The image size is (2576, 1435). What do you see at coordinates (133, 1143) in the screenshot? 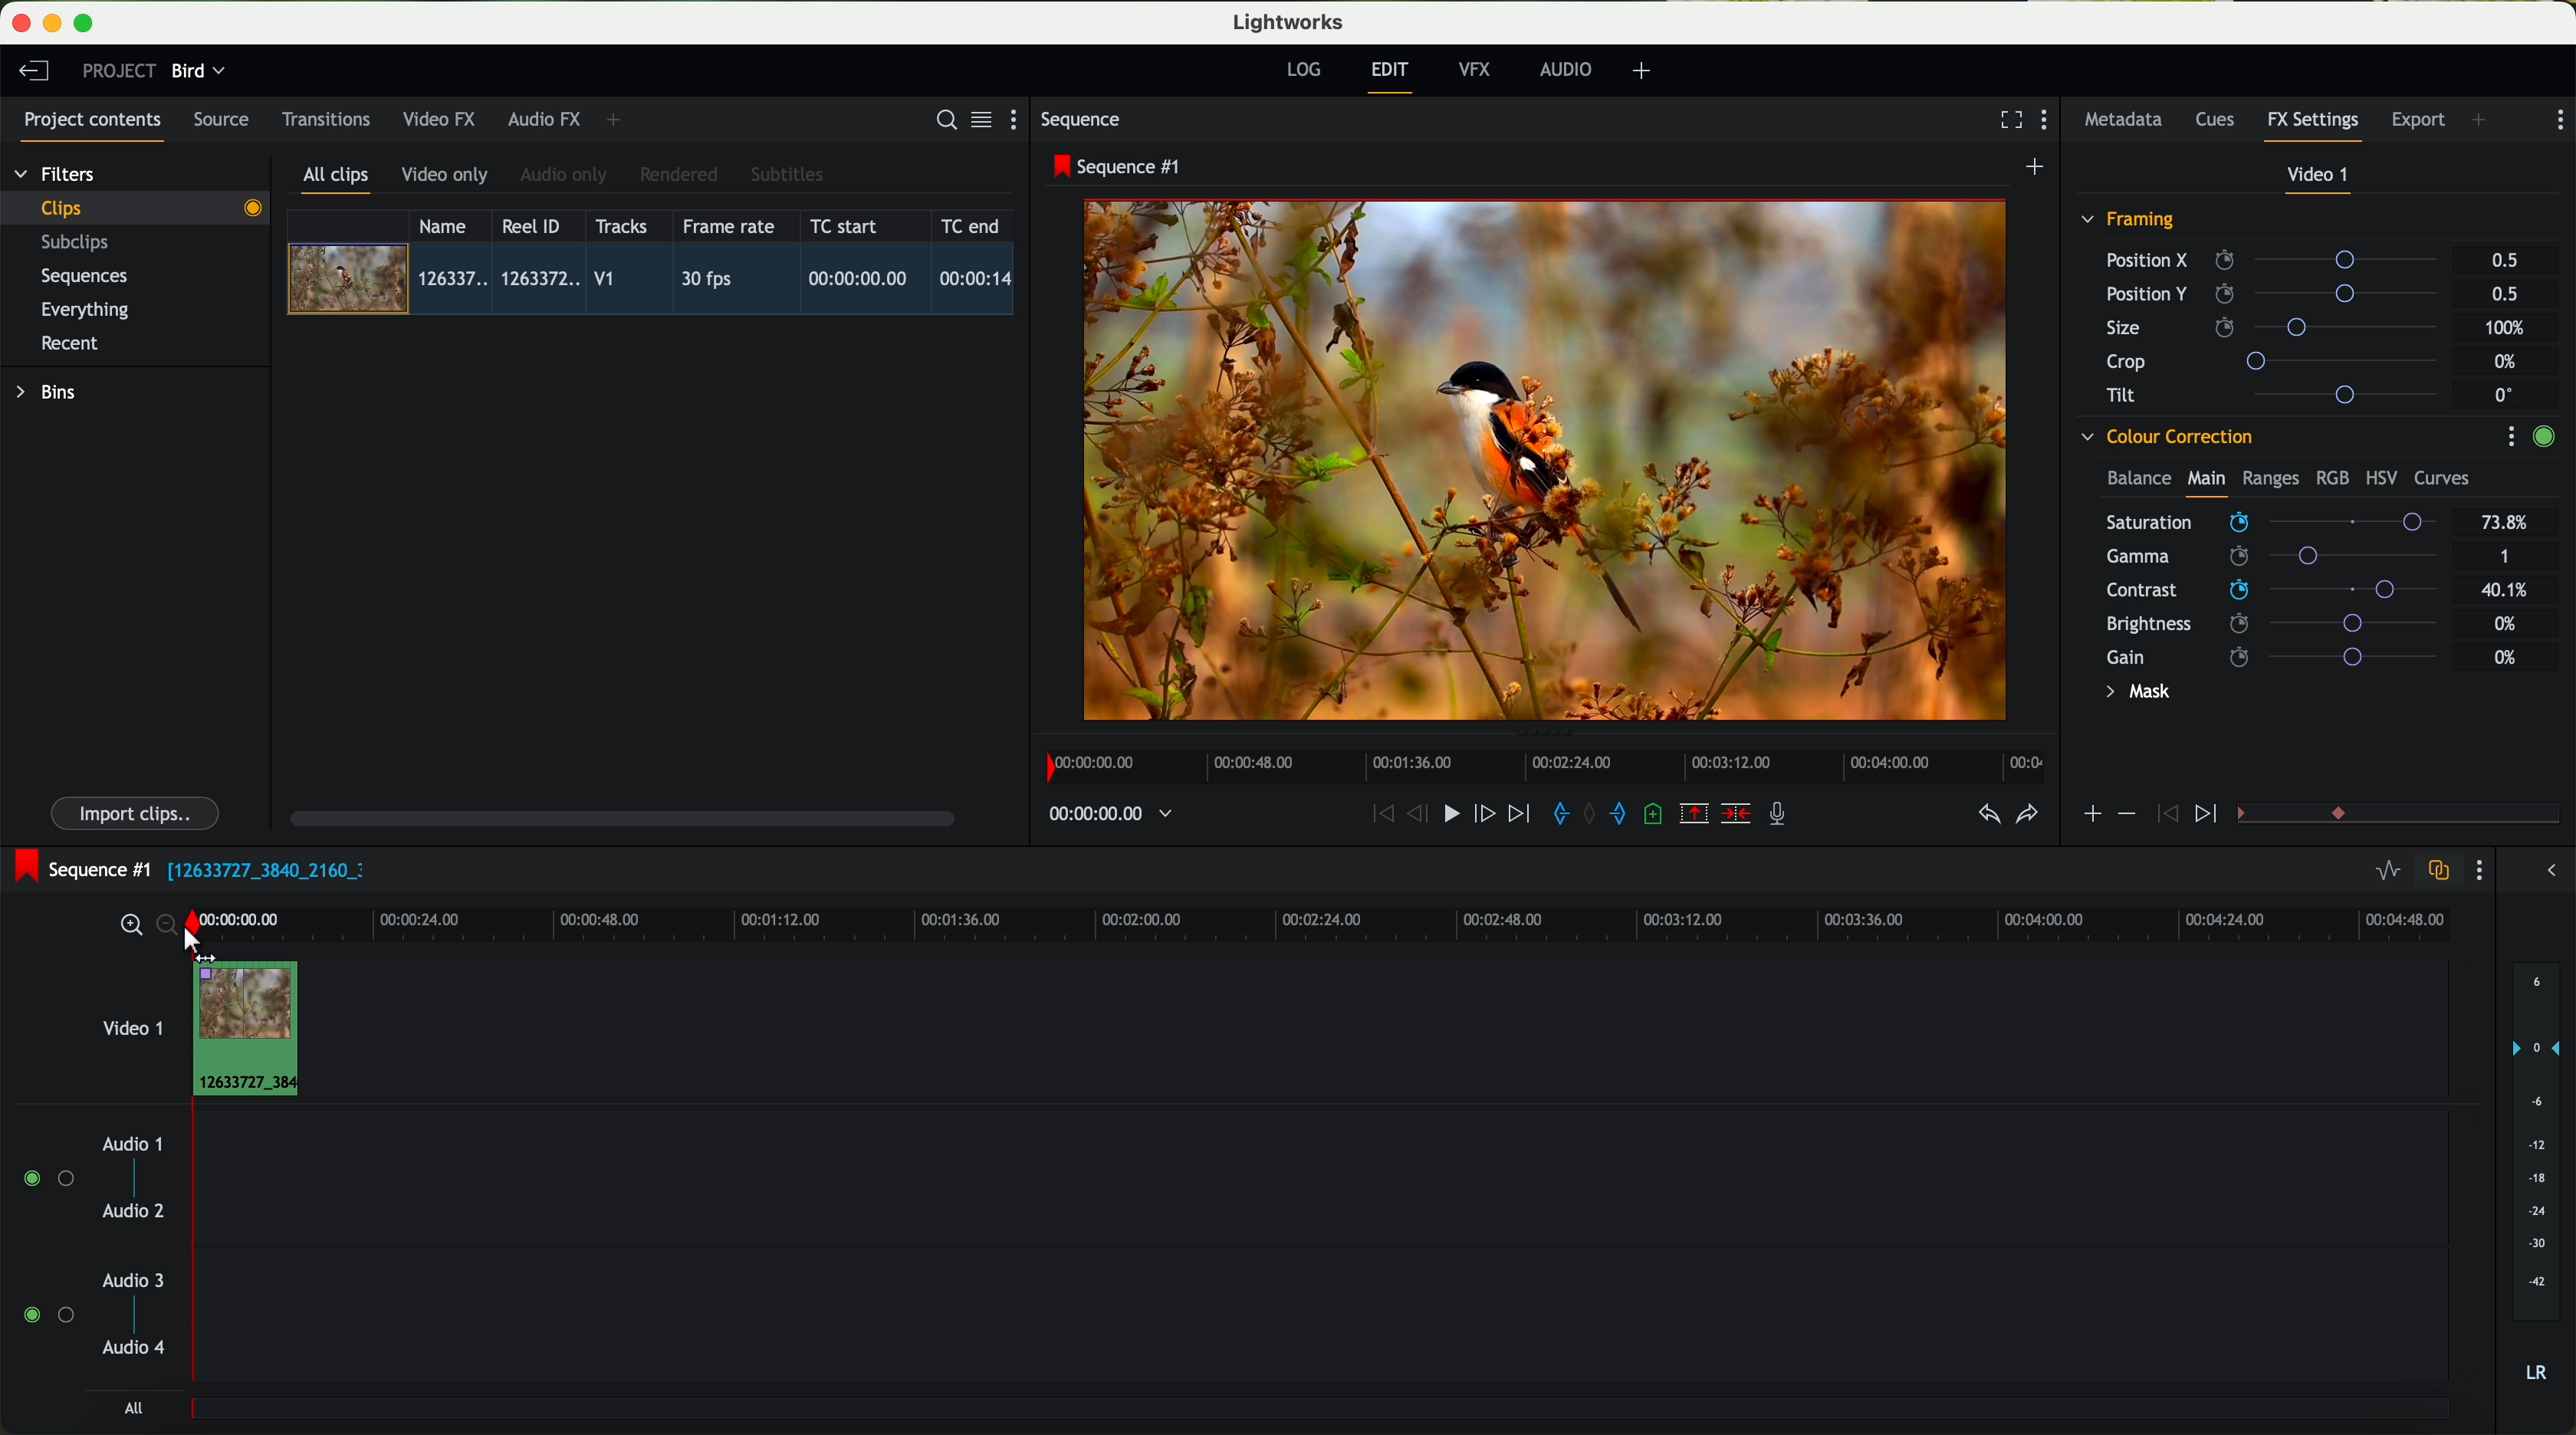
I see `audio 1` at bounding box center [133, 1143].